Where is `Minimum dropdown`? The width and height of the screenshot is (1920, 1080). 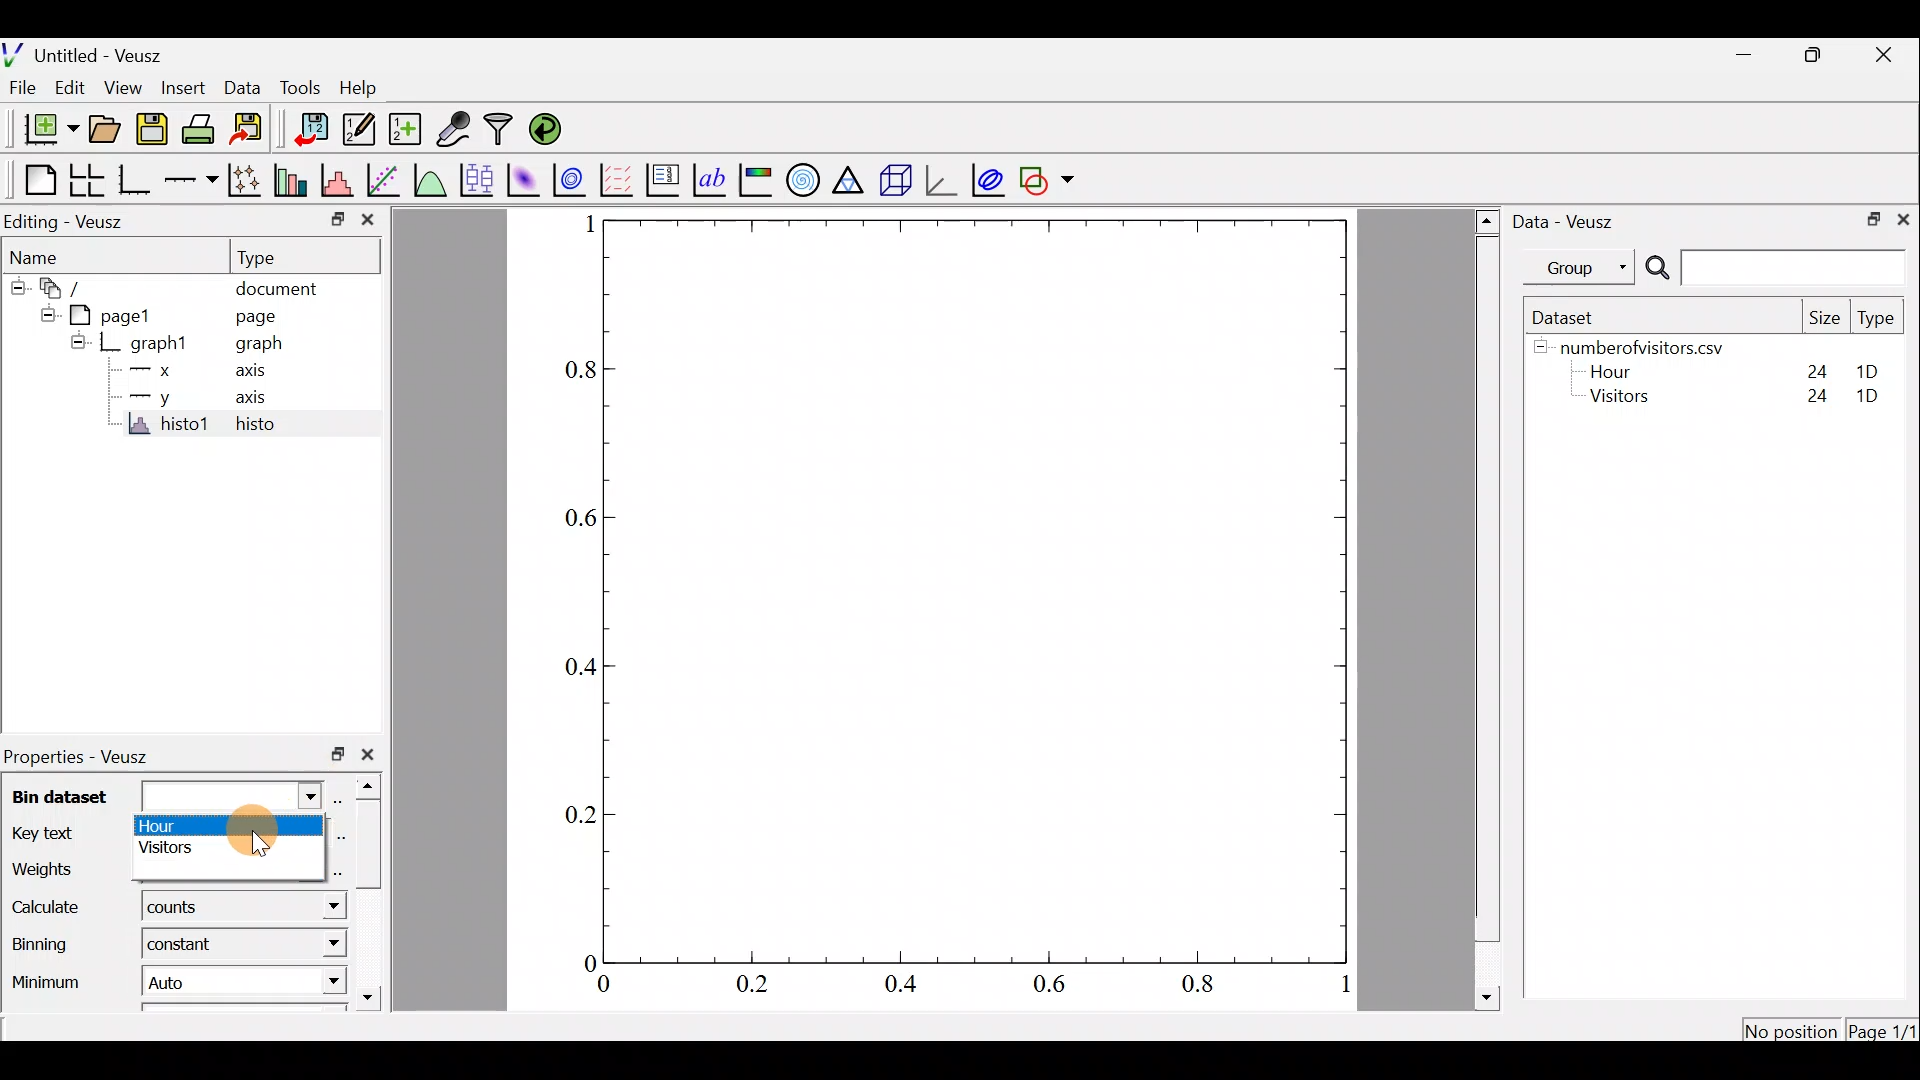
Minimum dropdown is located at coordinates (304, 983).